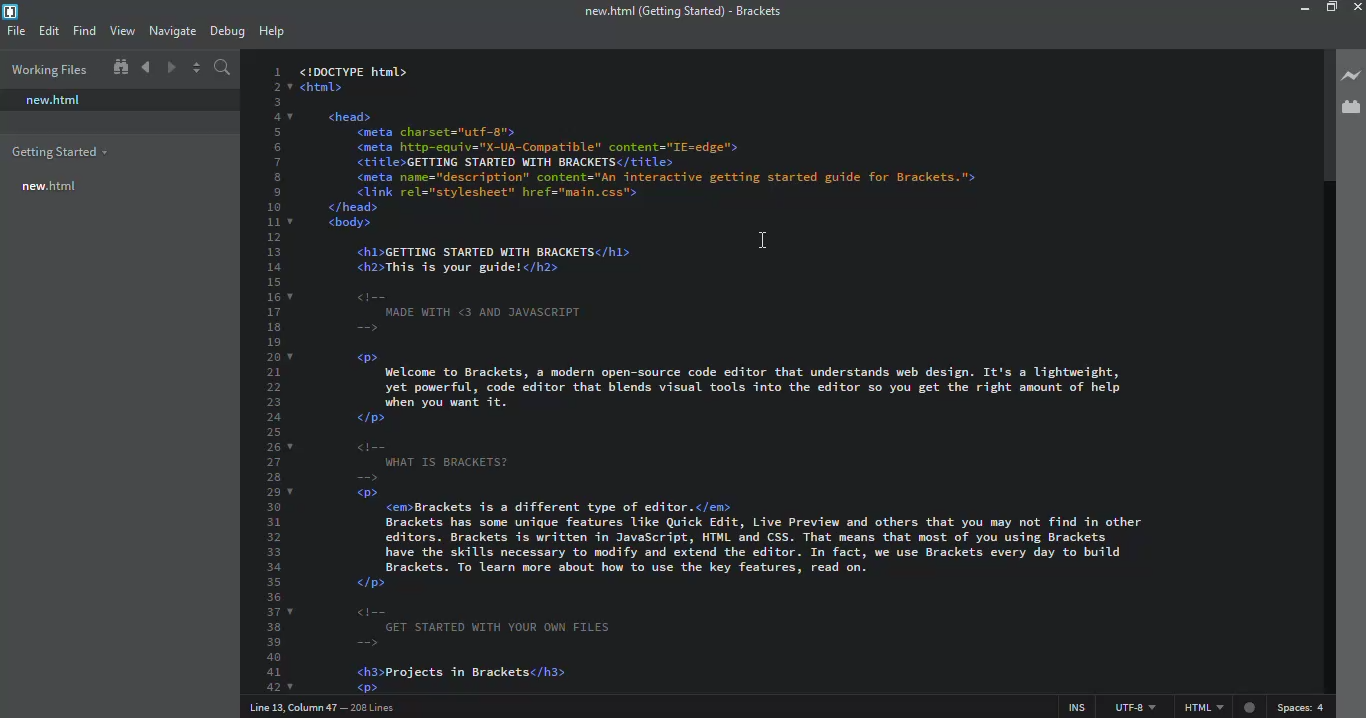 The height and width of the screenshot is (718, 1366). I want to click on spaces, so click(1302, 707).